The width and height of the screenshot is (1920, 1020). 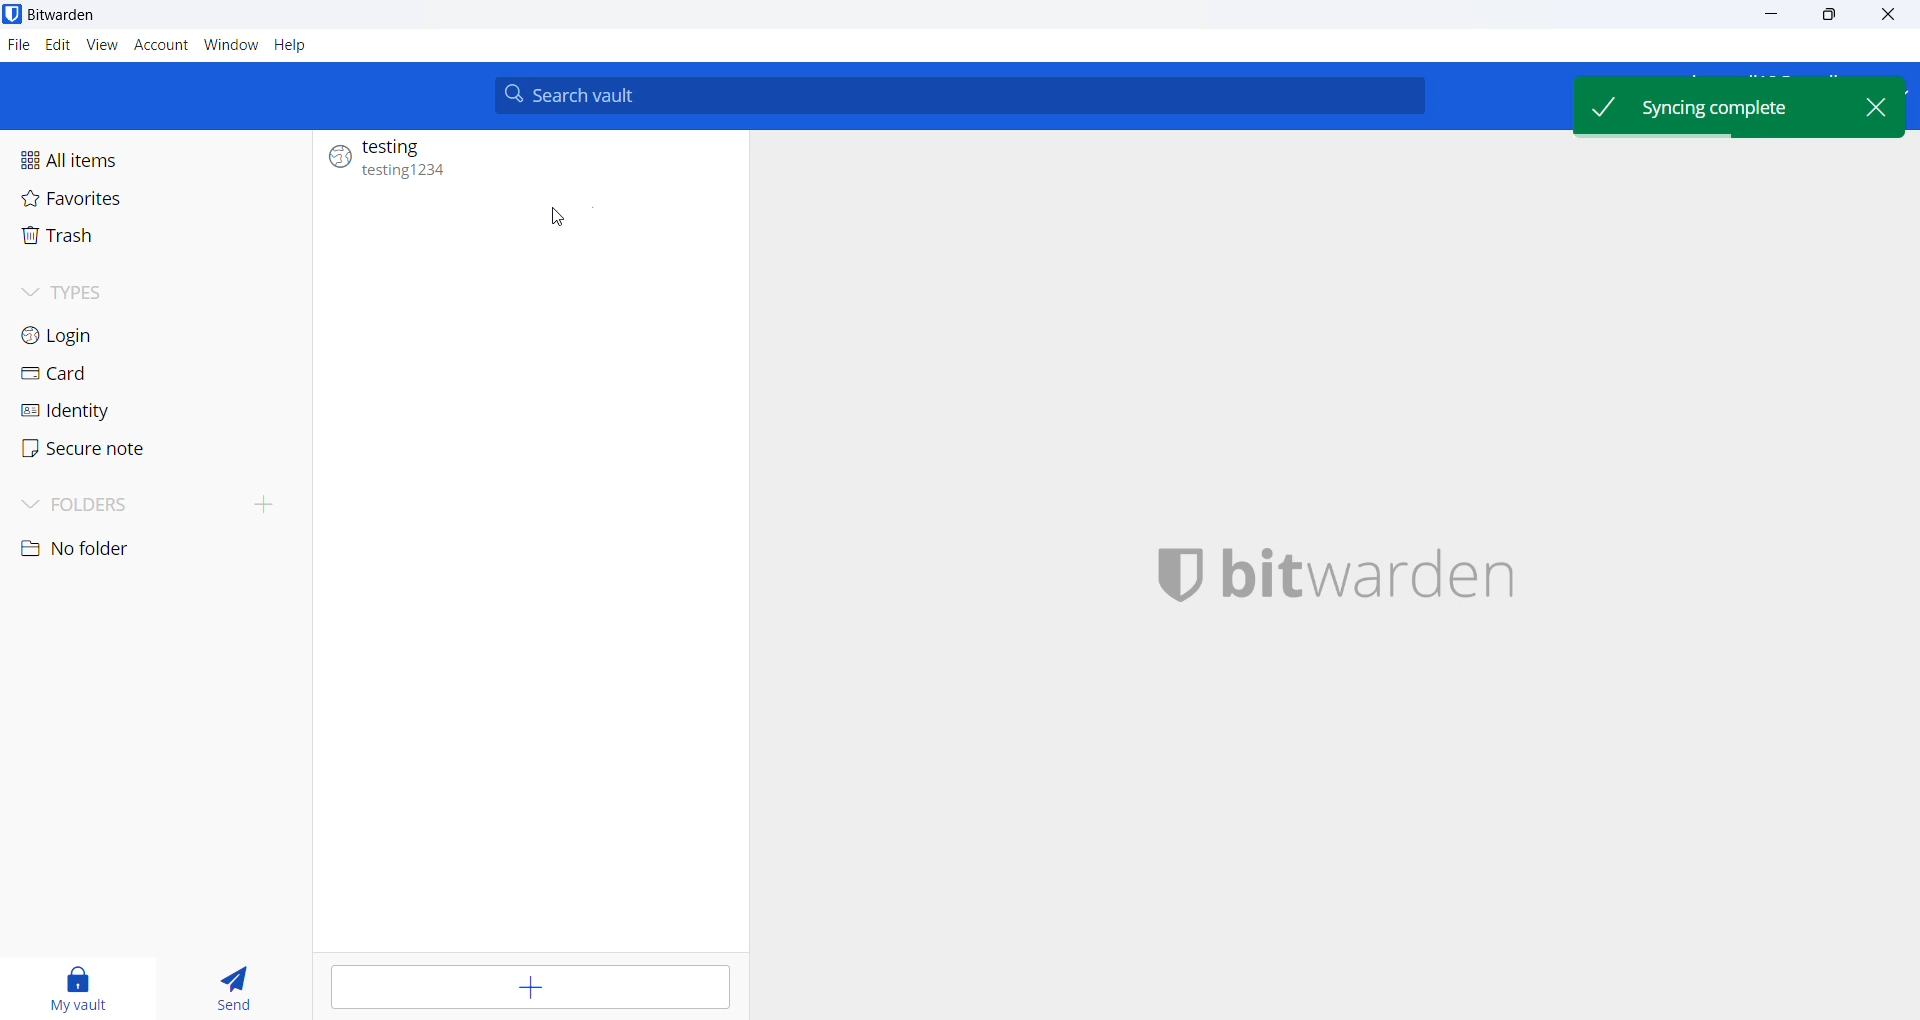 I want to click on folders, so click(x=154, y=506).